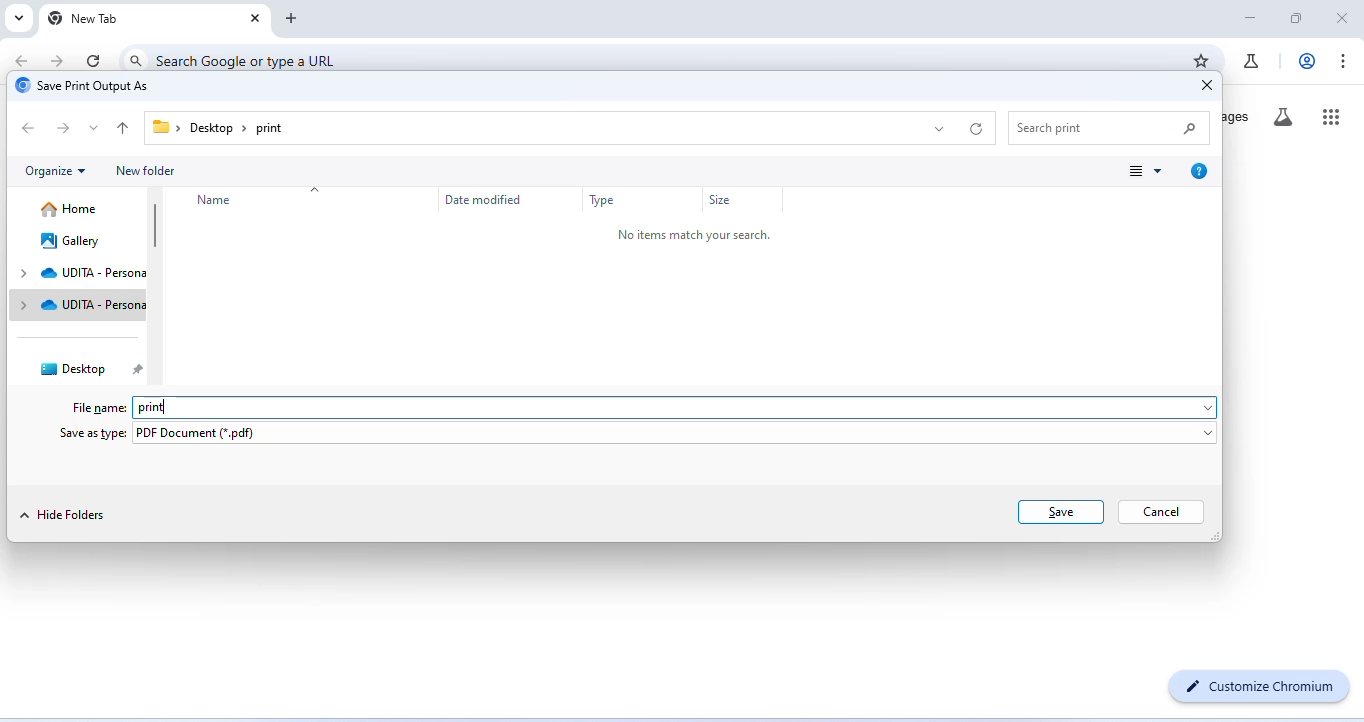  What do you see at coordinates (90, 435) in the screenshot?
I see `save as type` at bounding box center [90, 435].